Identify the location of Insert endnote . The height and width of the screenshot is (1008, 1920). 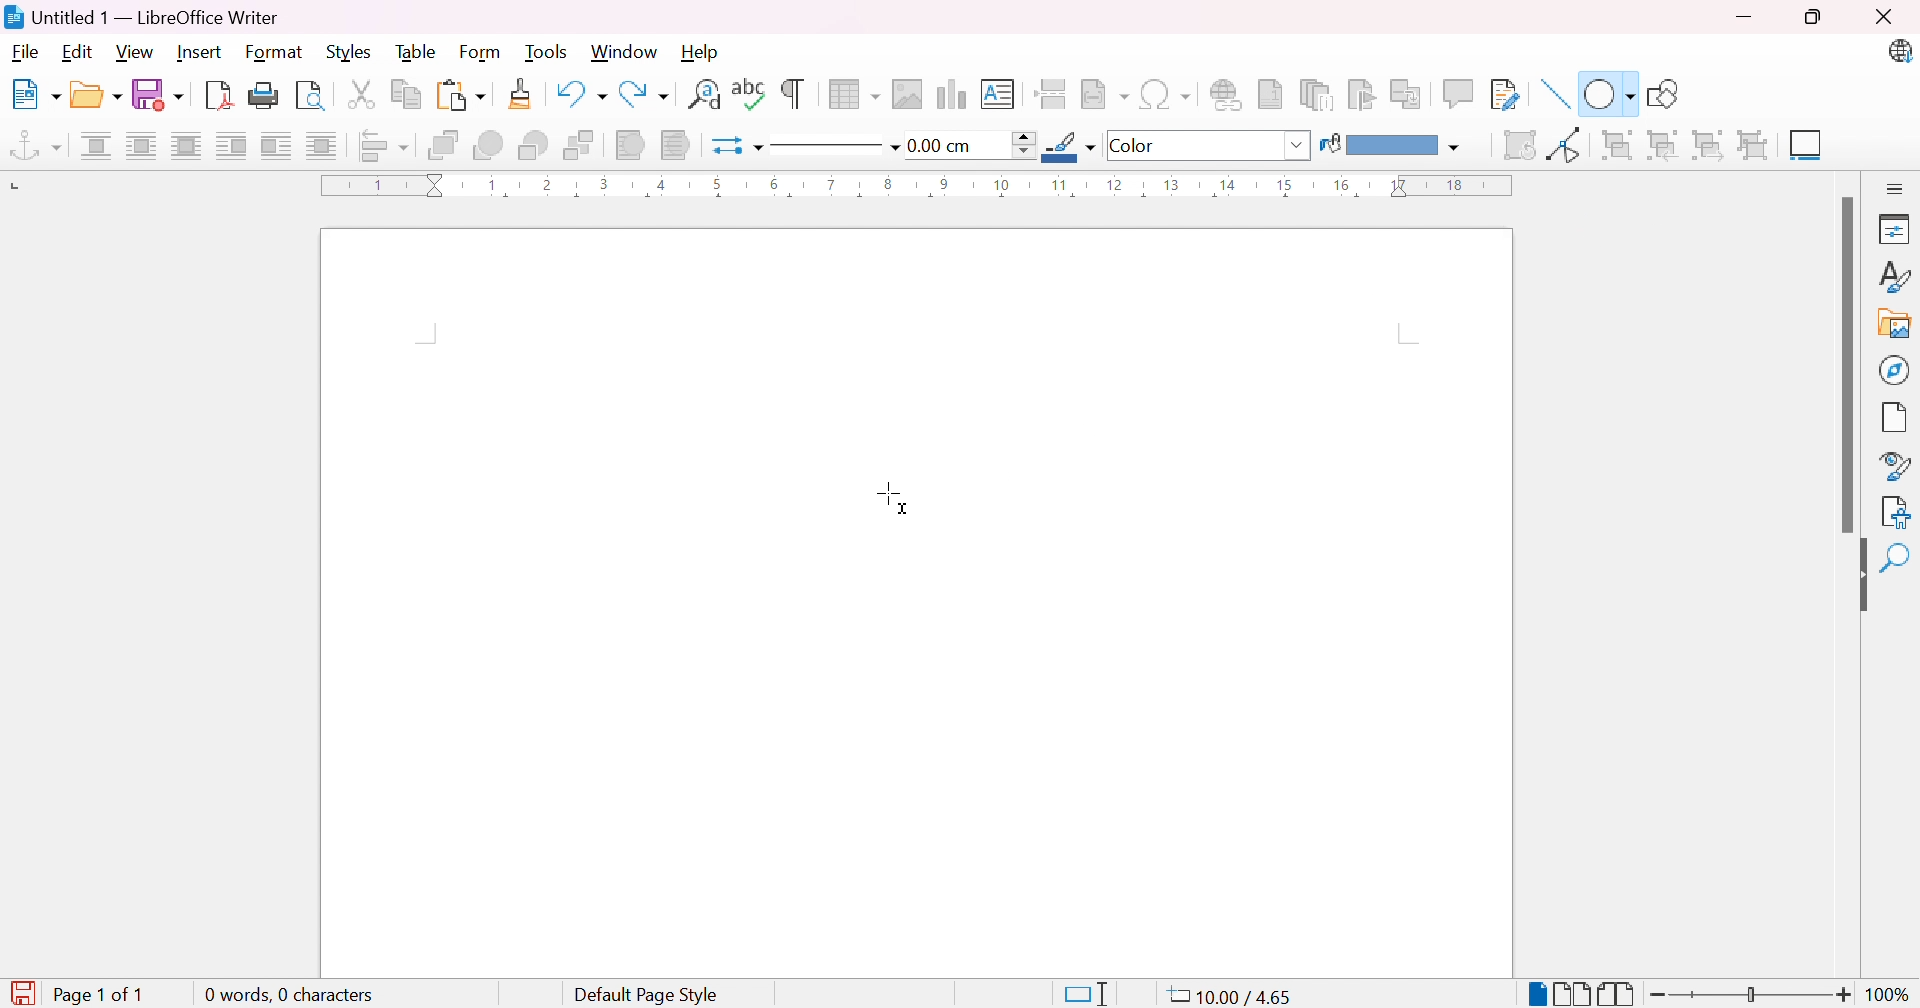
(1319, 95).